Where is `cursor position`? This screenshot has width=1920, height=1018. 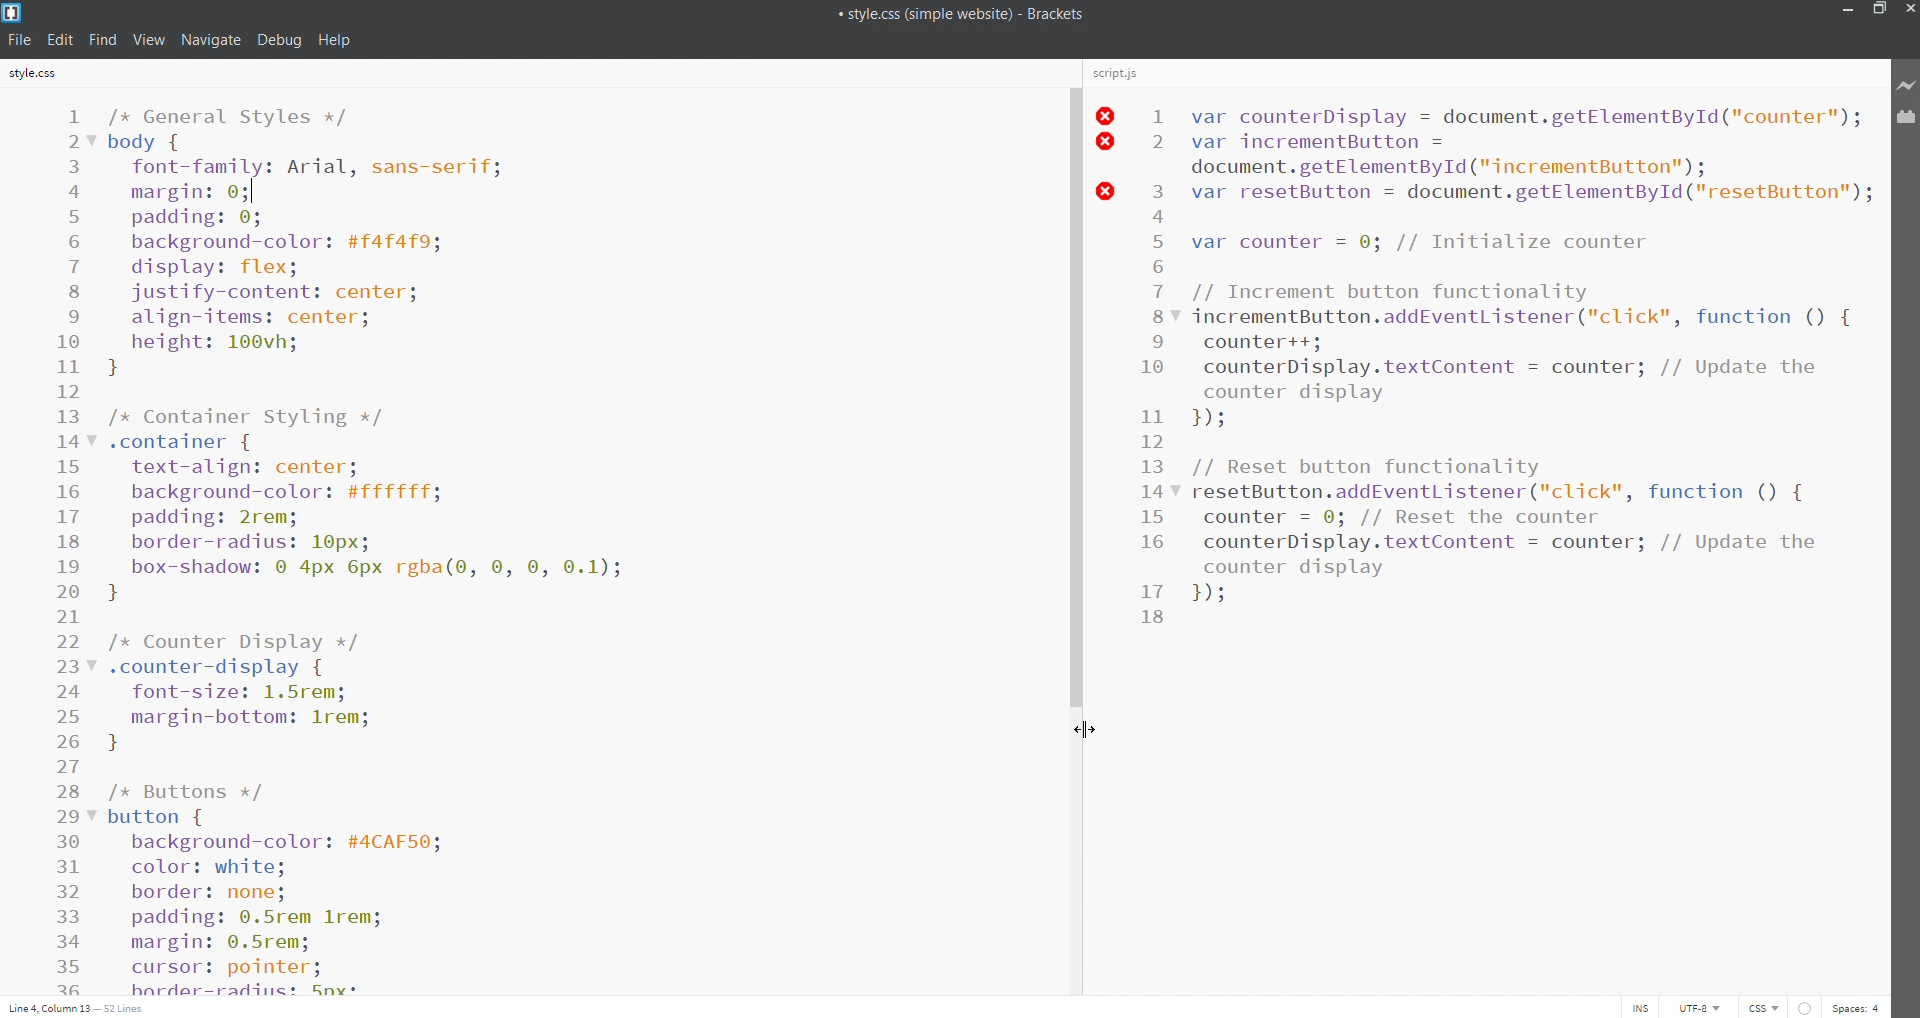
cursor position is located at coordinates (83, 1009).